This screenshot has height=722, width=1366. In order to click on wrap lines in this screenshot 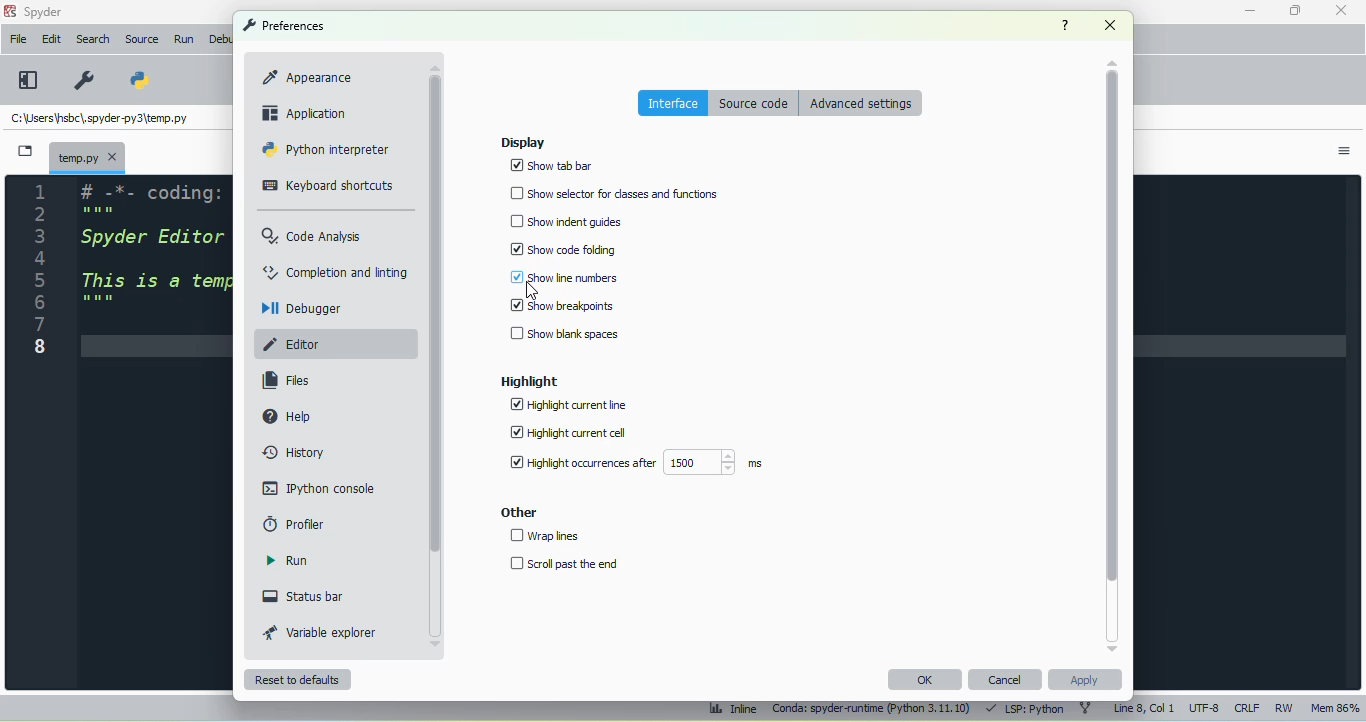, I will do `click(546, 536)`.